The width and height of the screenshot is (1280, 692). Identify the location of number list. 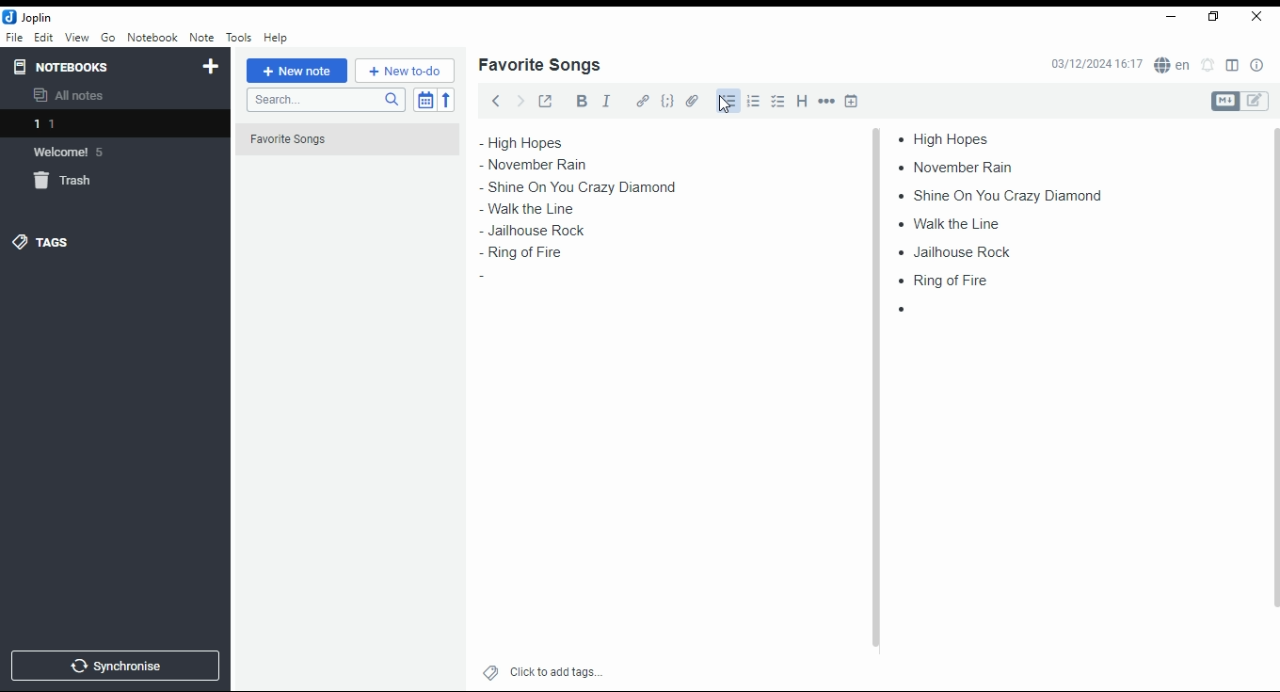
(754, 100).